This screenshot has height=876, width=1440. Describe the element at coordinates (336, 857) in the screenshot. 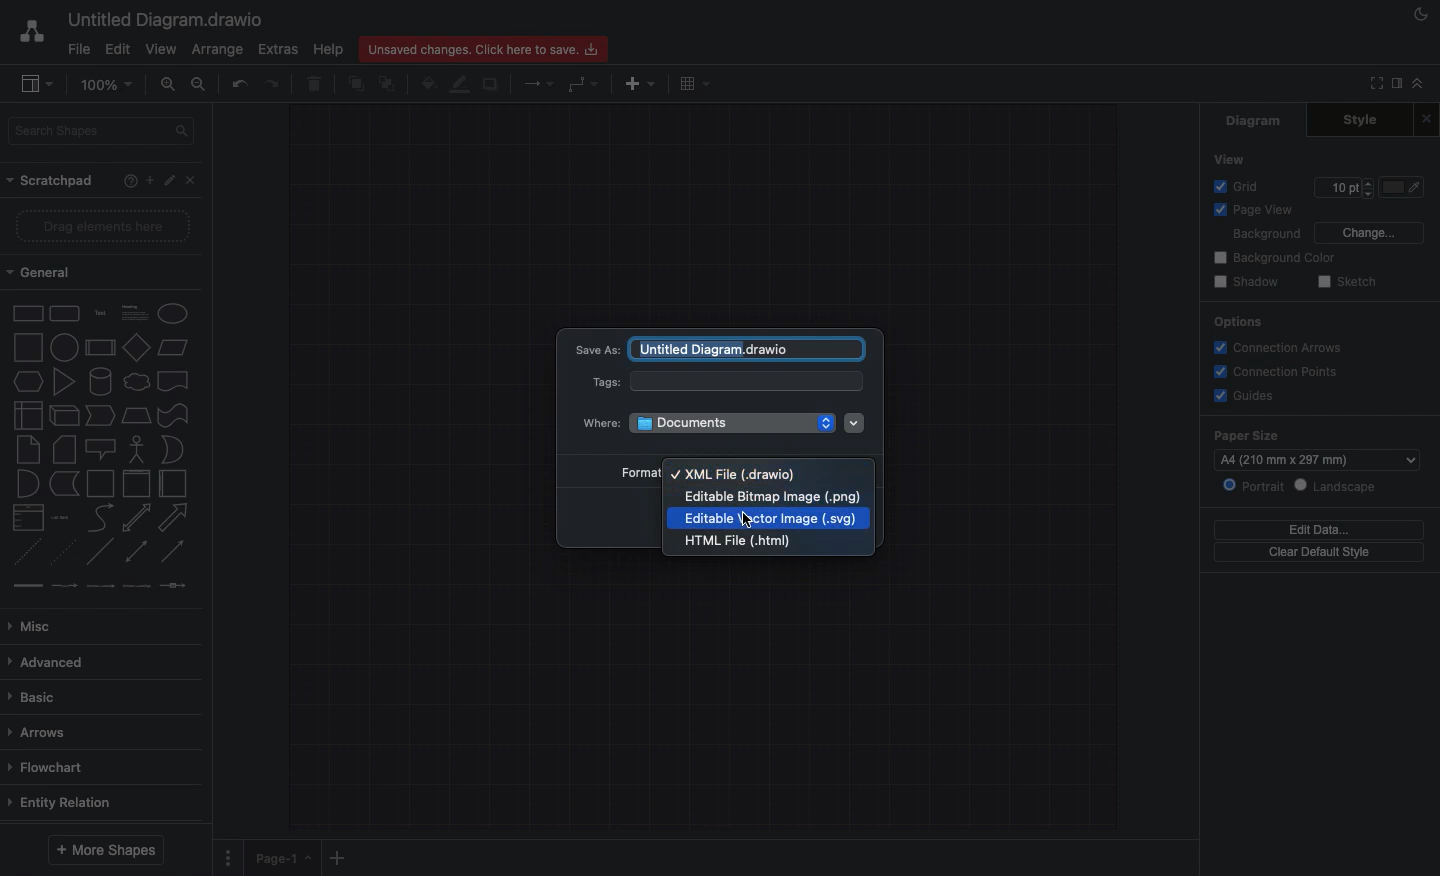

I see `Add` at that location.